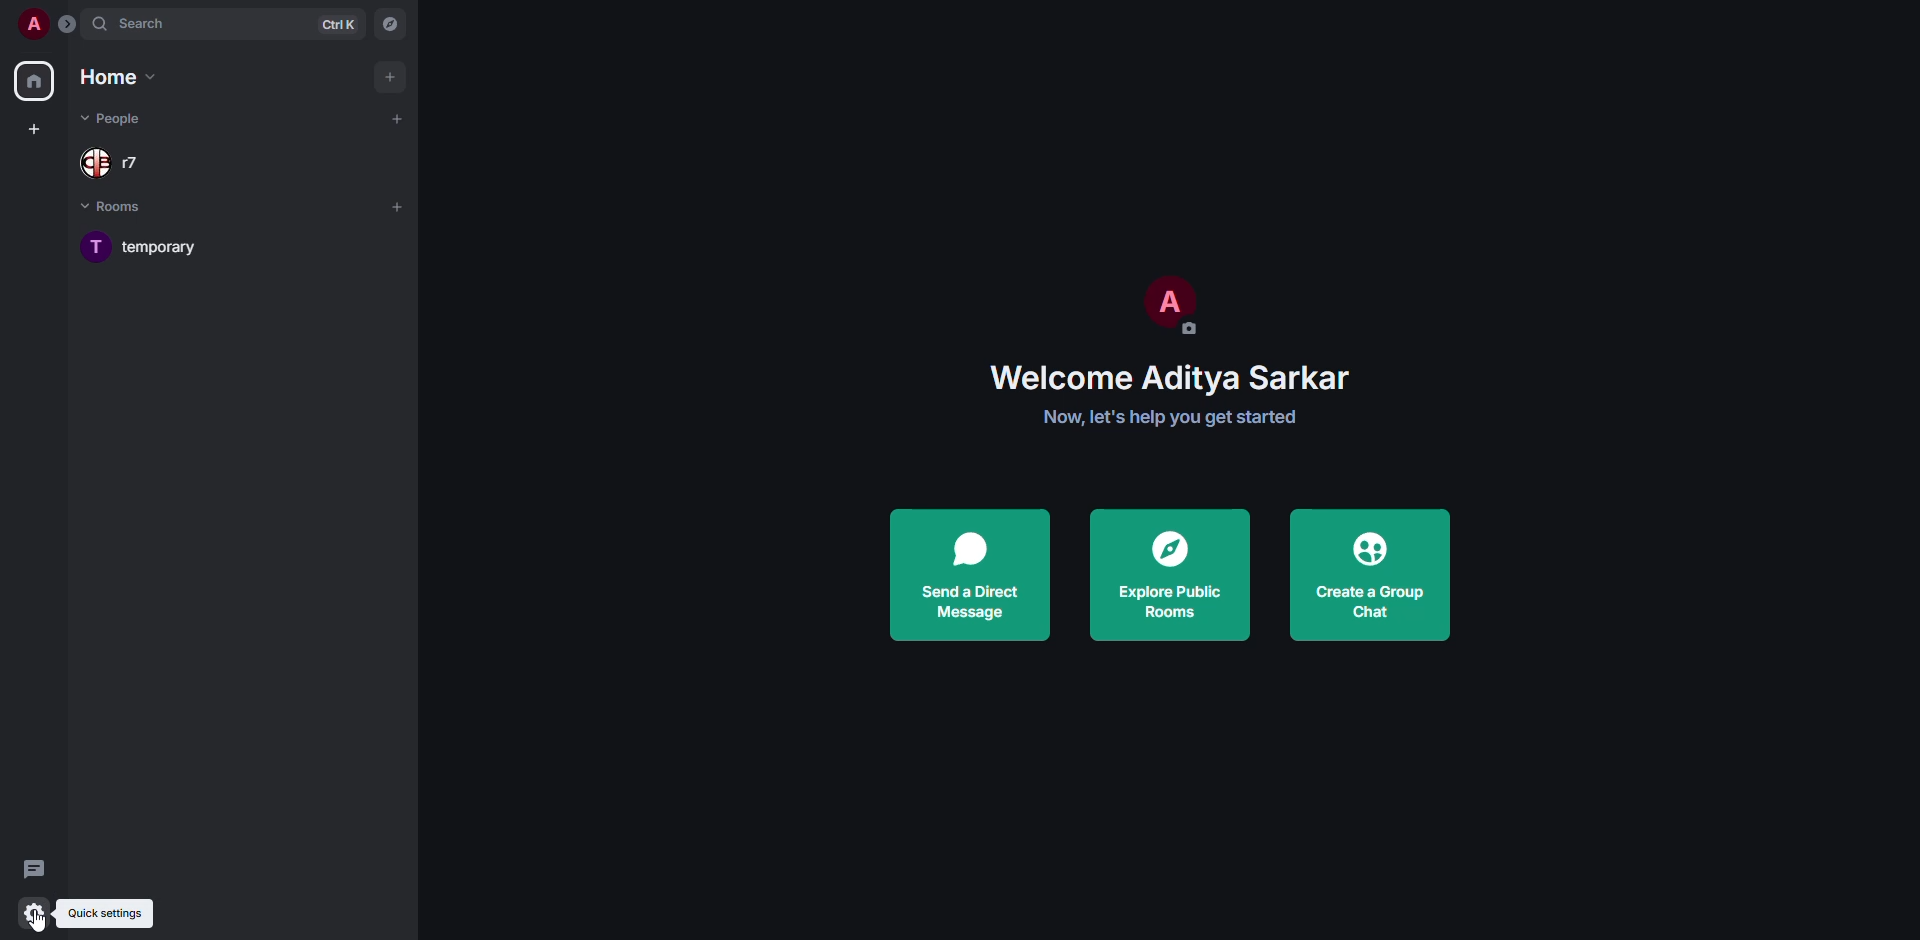  I want to click on room, so click(168, 245).